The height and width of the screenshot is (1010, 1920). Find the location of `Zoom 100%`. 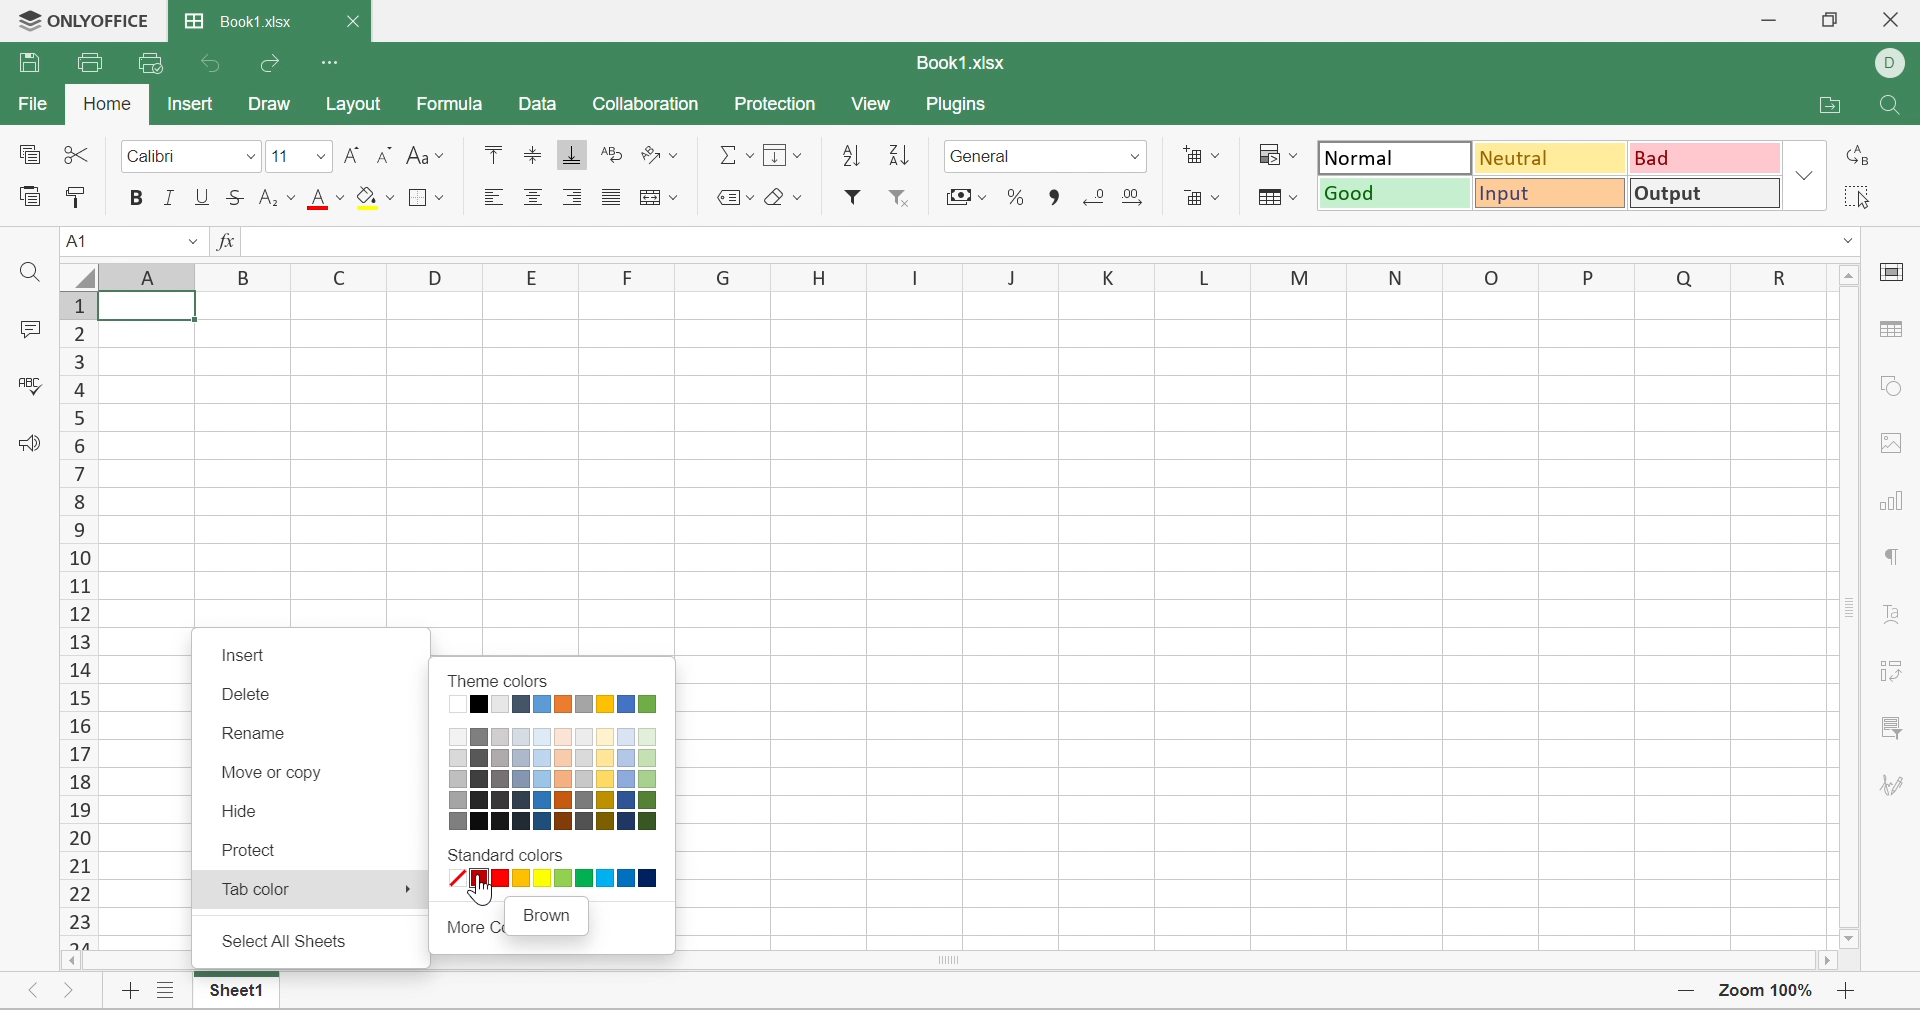

Zoom 100% is located at coordinates (1767, 993).